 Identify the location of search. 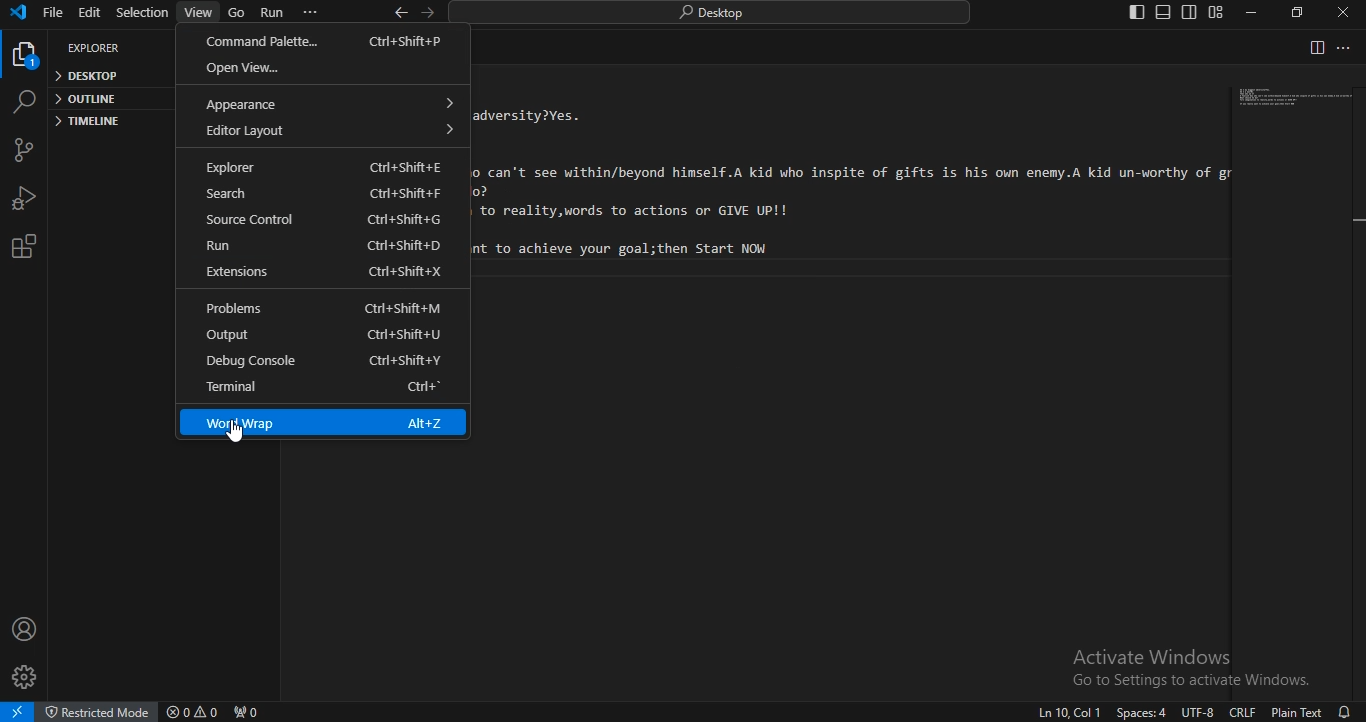
(23, 102).